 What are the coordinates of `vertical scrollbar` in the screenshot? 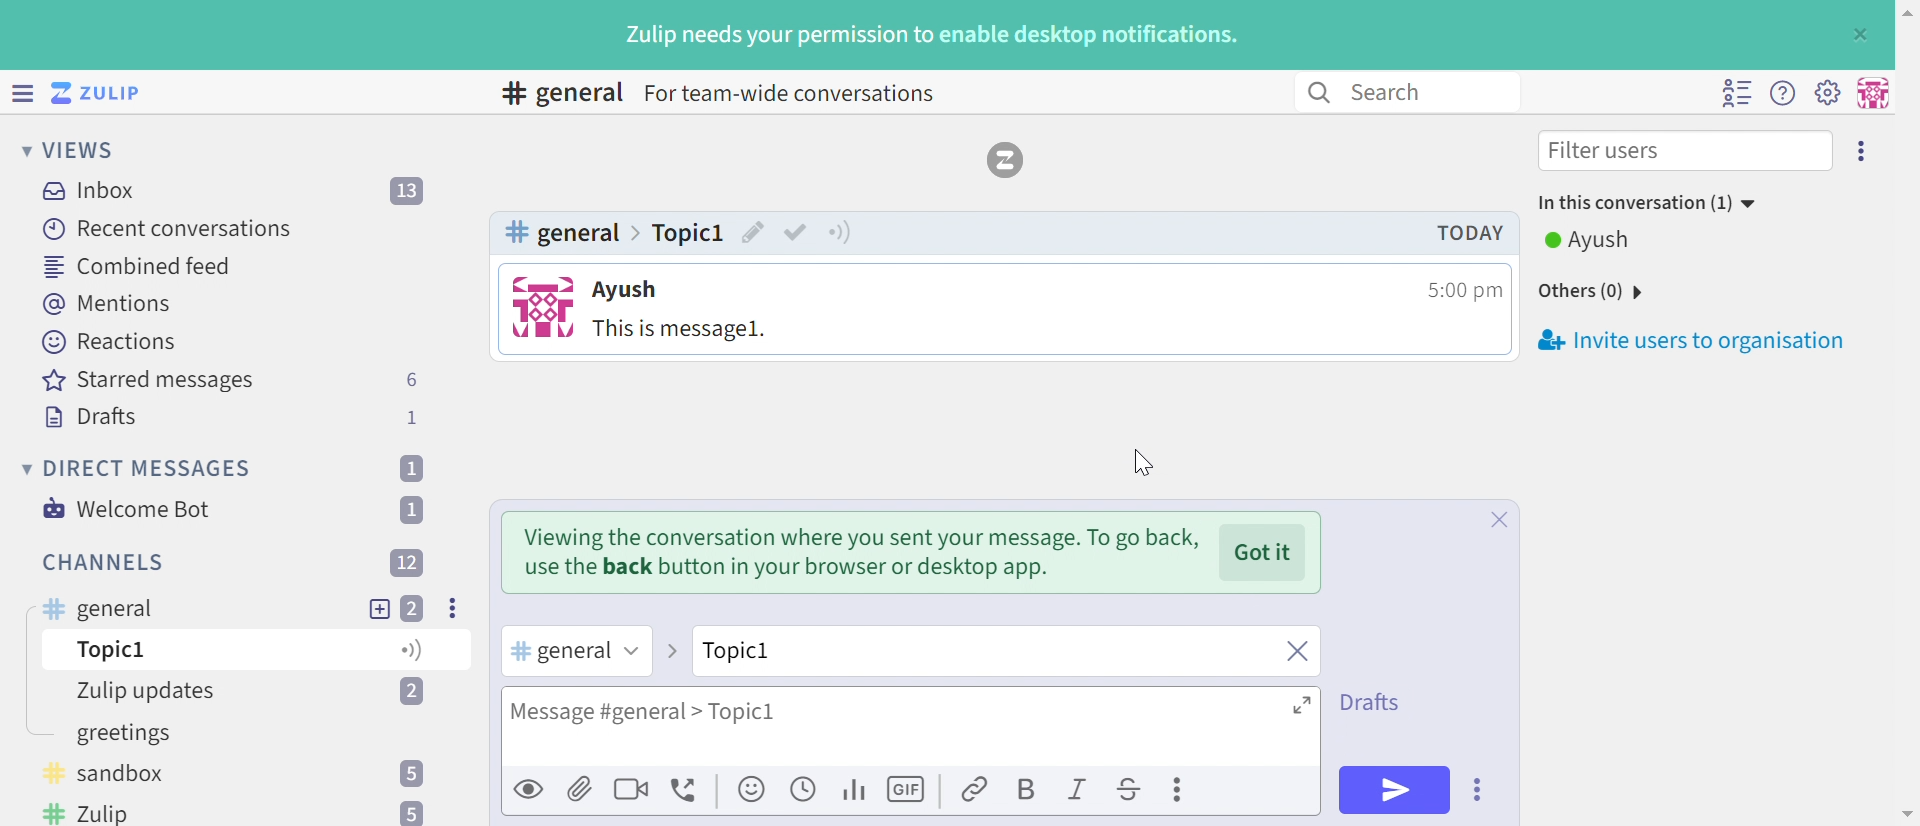 It's located at (1908, 352).